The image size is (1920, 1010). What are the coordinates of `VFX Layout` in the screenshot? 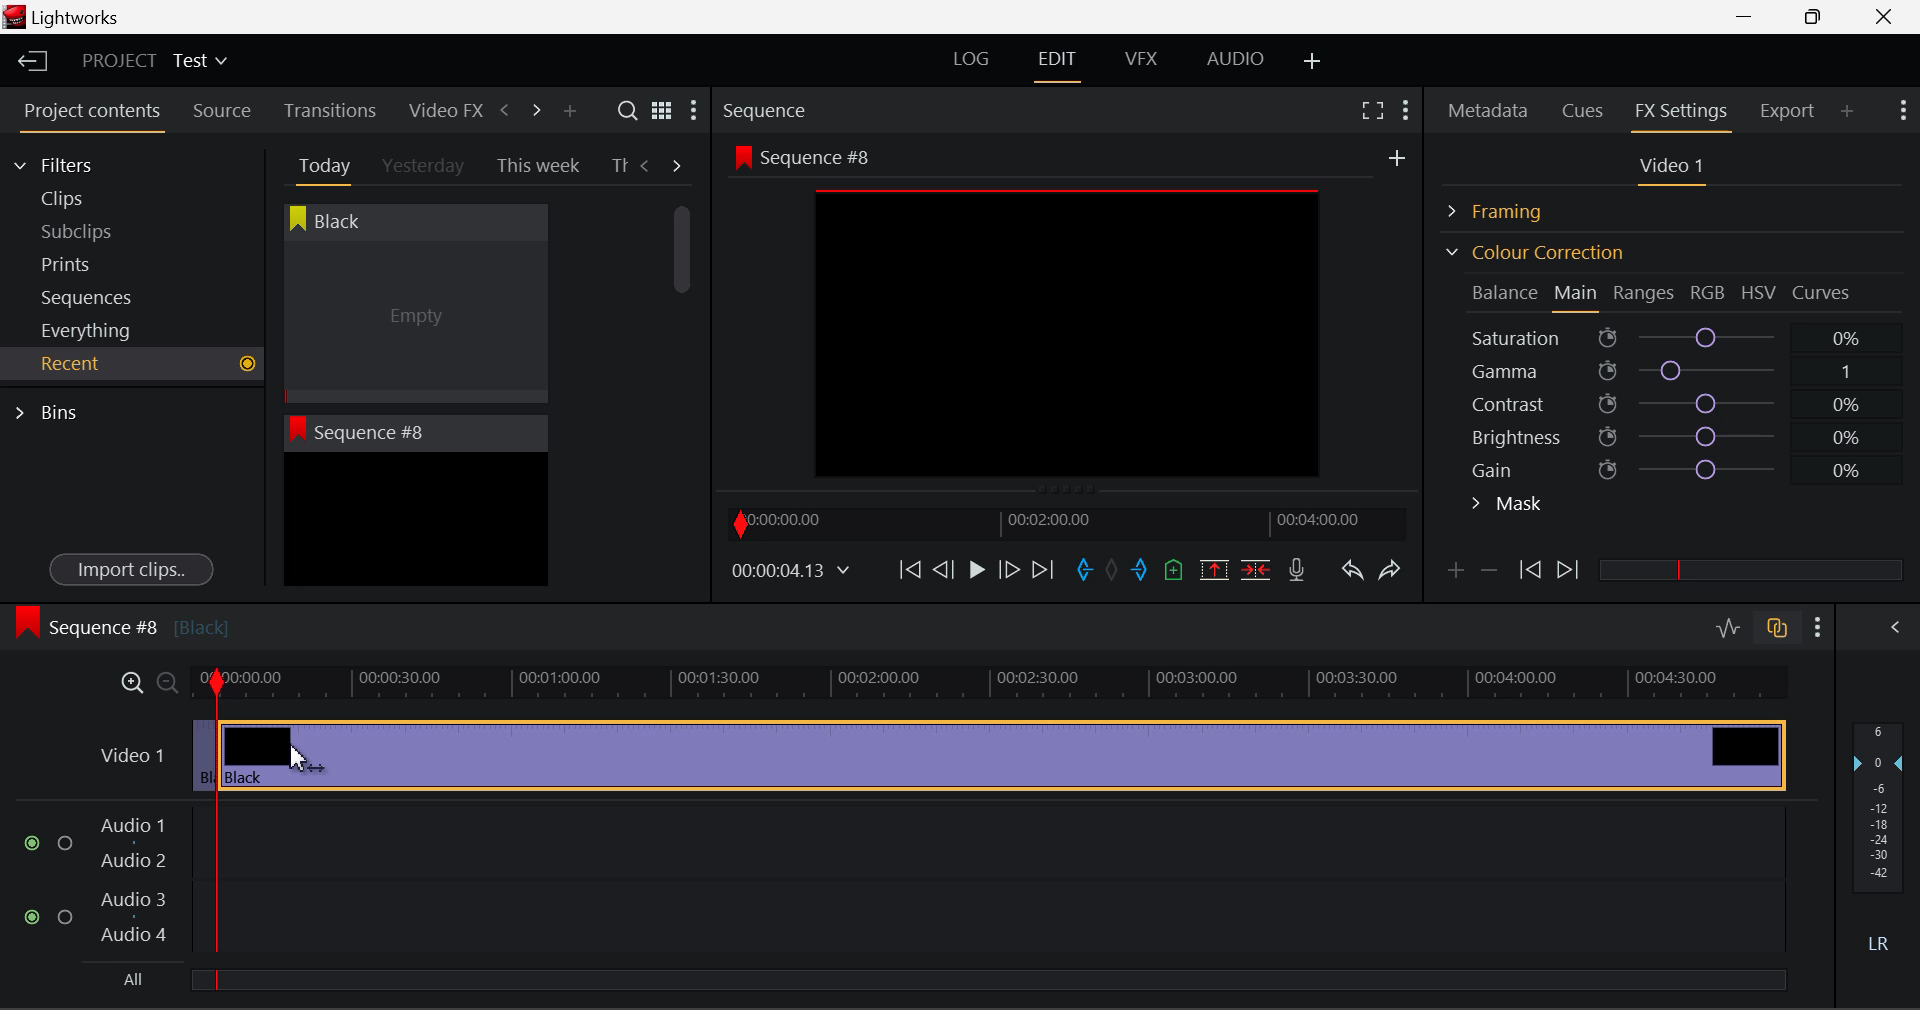 It's located at (1145, 61).